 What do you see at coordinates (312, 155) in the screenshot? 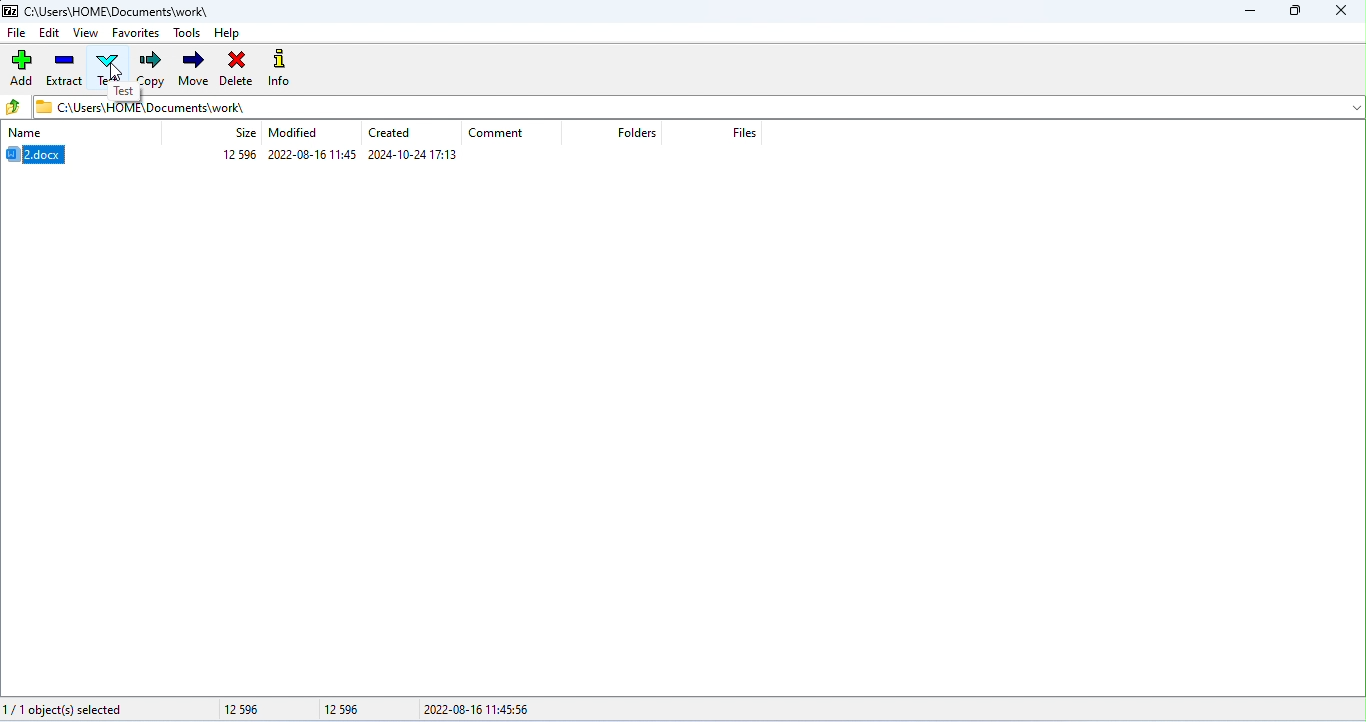
I see `2022-08-16 11:45` at bounding box center [312, 155].